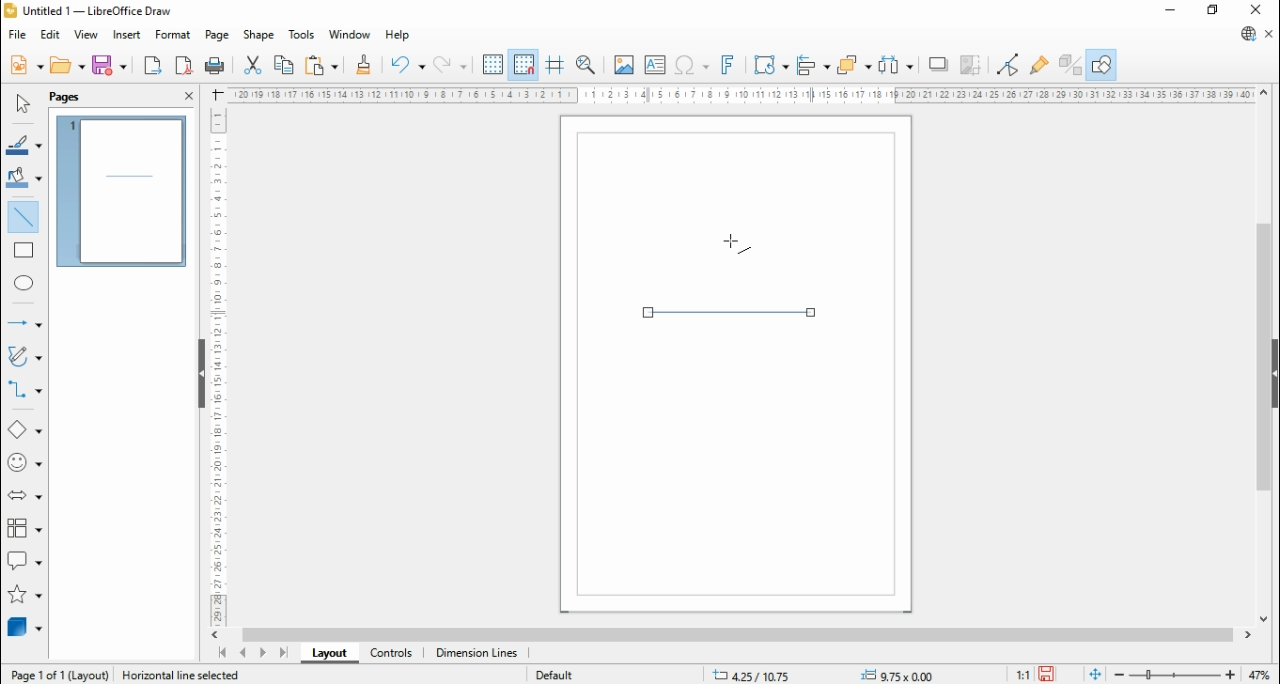 Image resolution: width=1280 pixels, height=684 pixels. Describe the element at coordinates (406, 64) in the screenshot. I see `undo` at that location.